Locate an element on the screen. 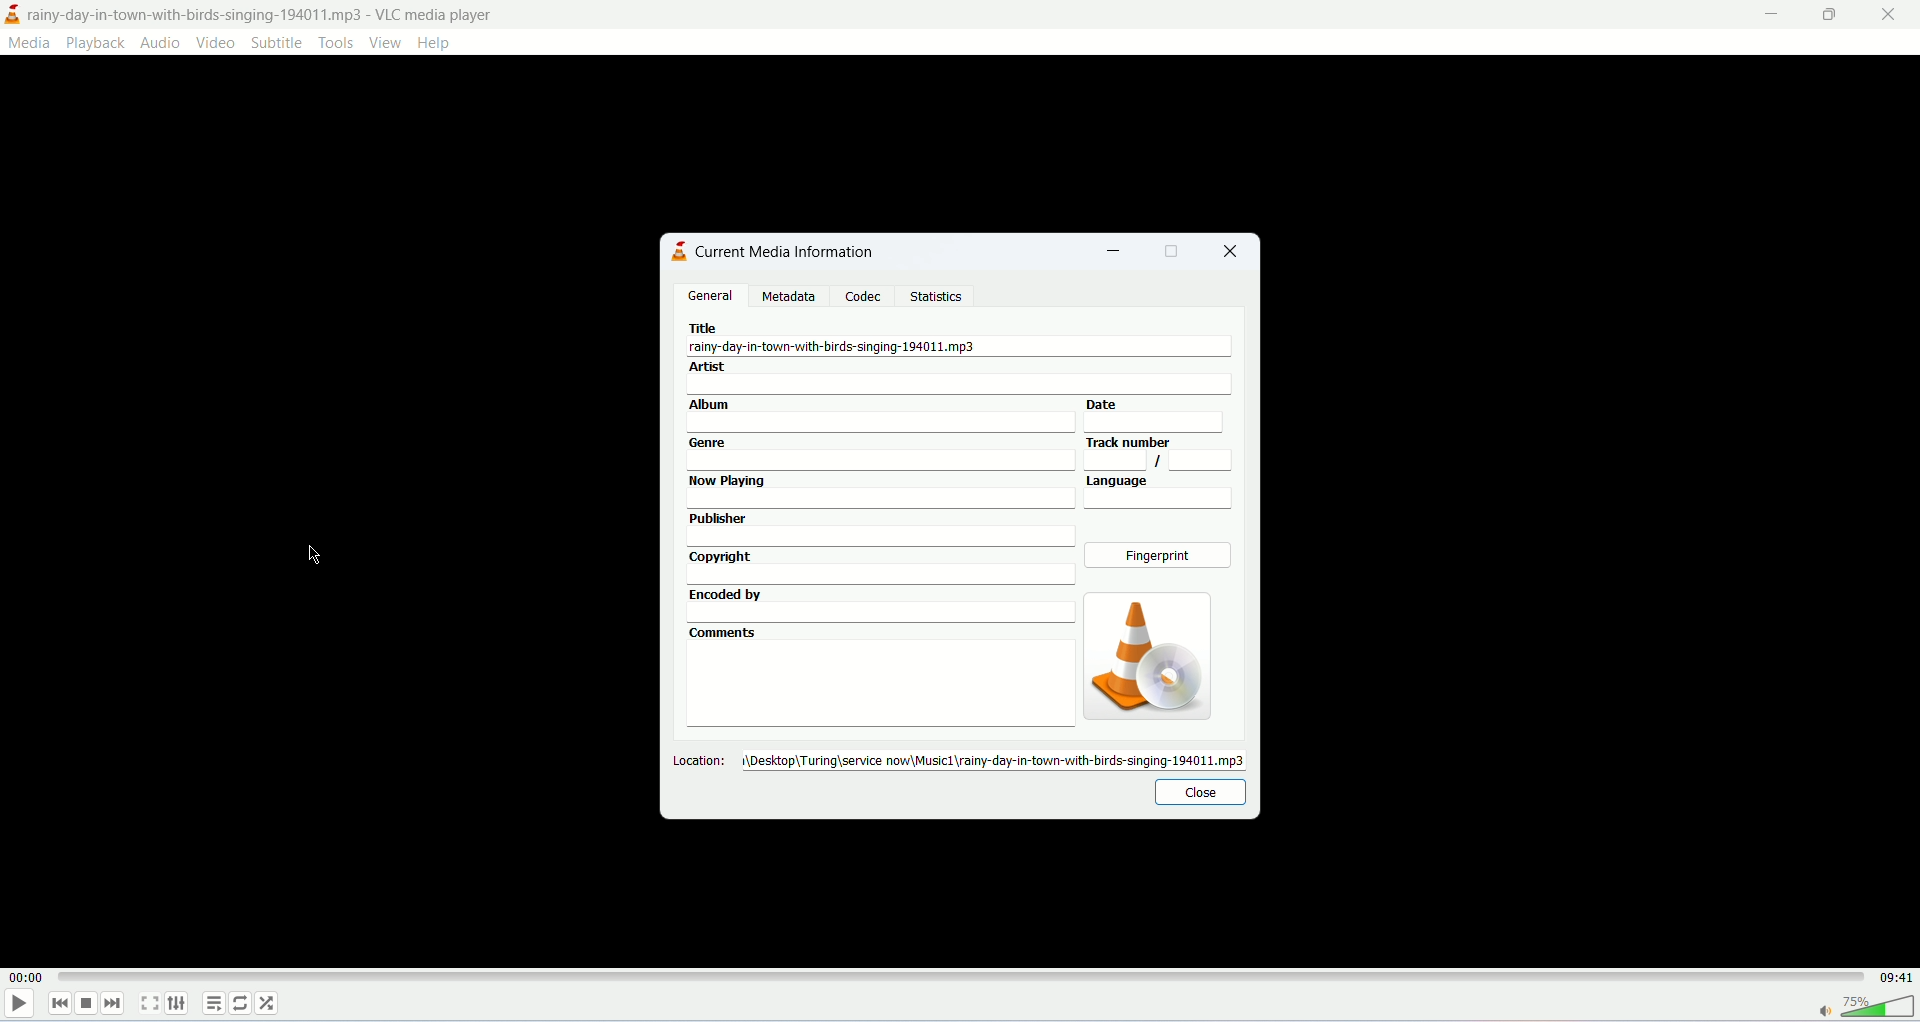  close is located at coordinates (1889, 15).